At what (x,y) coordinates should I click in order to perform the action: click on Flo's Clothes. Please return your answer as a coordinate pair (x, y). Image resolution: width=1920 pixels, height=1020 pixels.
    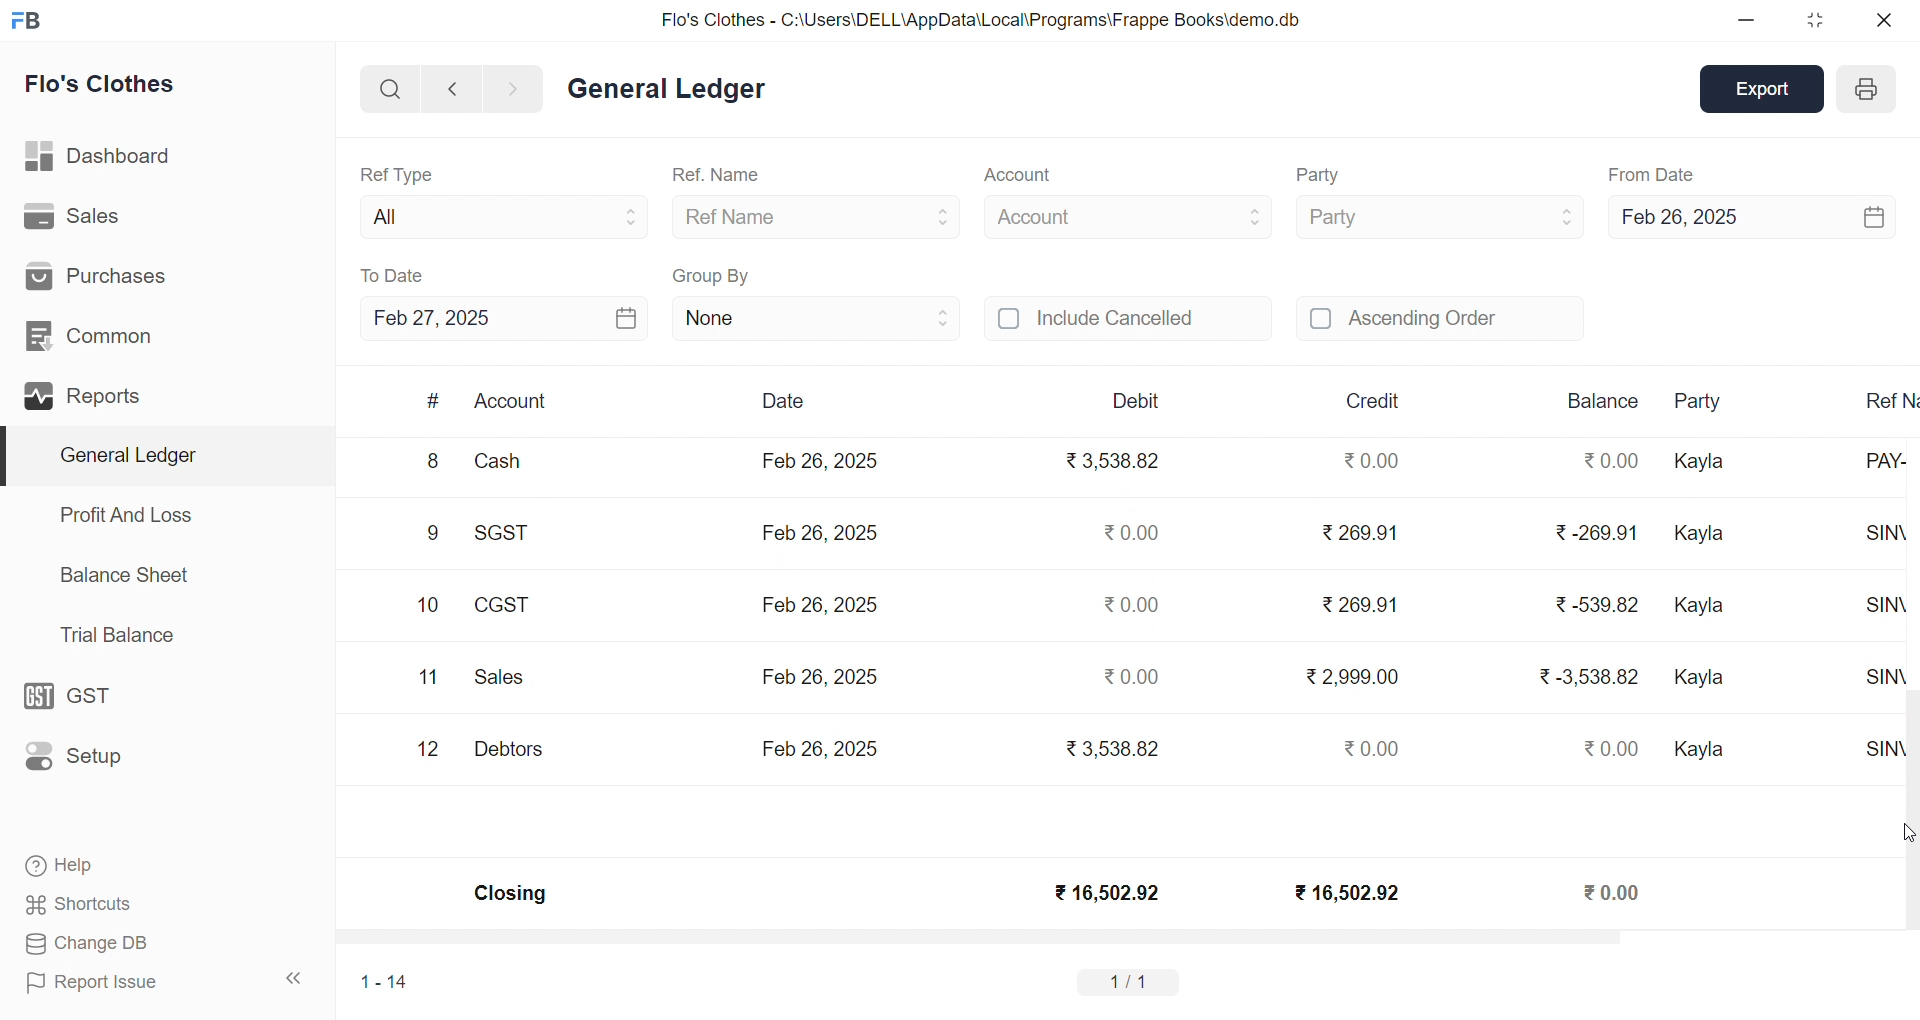
    Looking at the image, I should click on (101, 84).